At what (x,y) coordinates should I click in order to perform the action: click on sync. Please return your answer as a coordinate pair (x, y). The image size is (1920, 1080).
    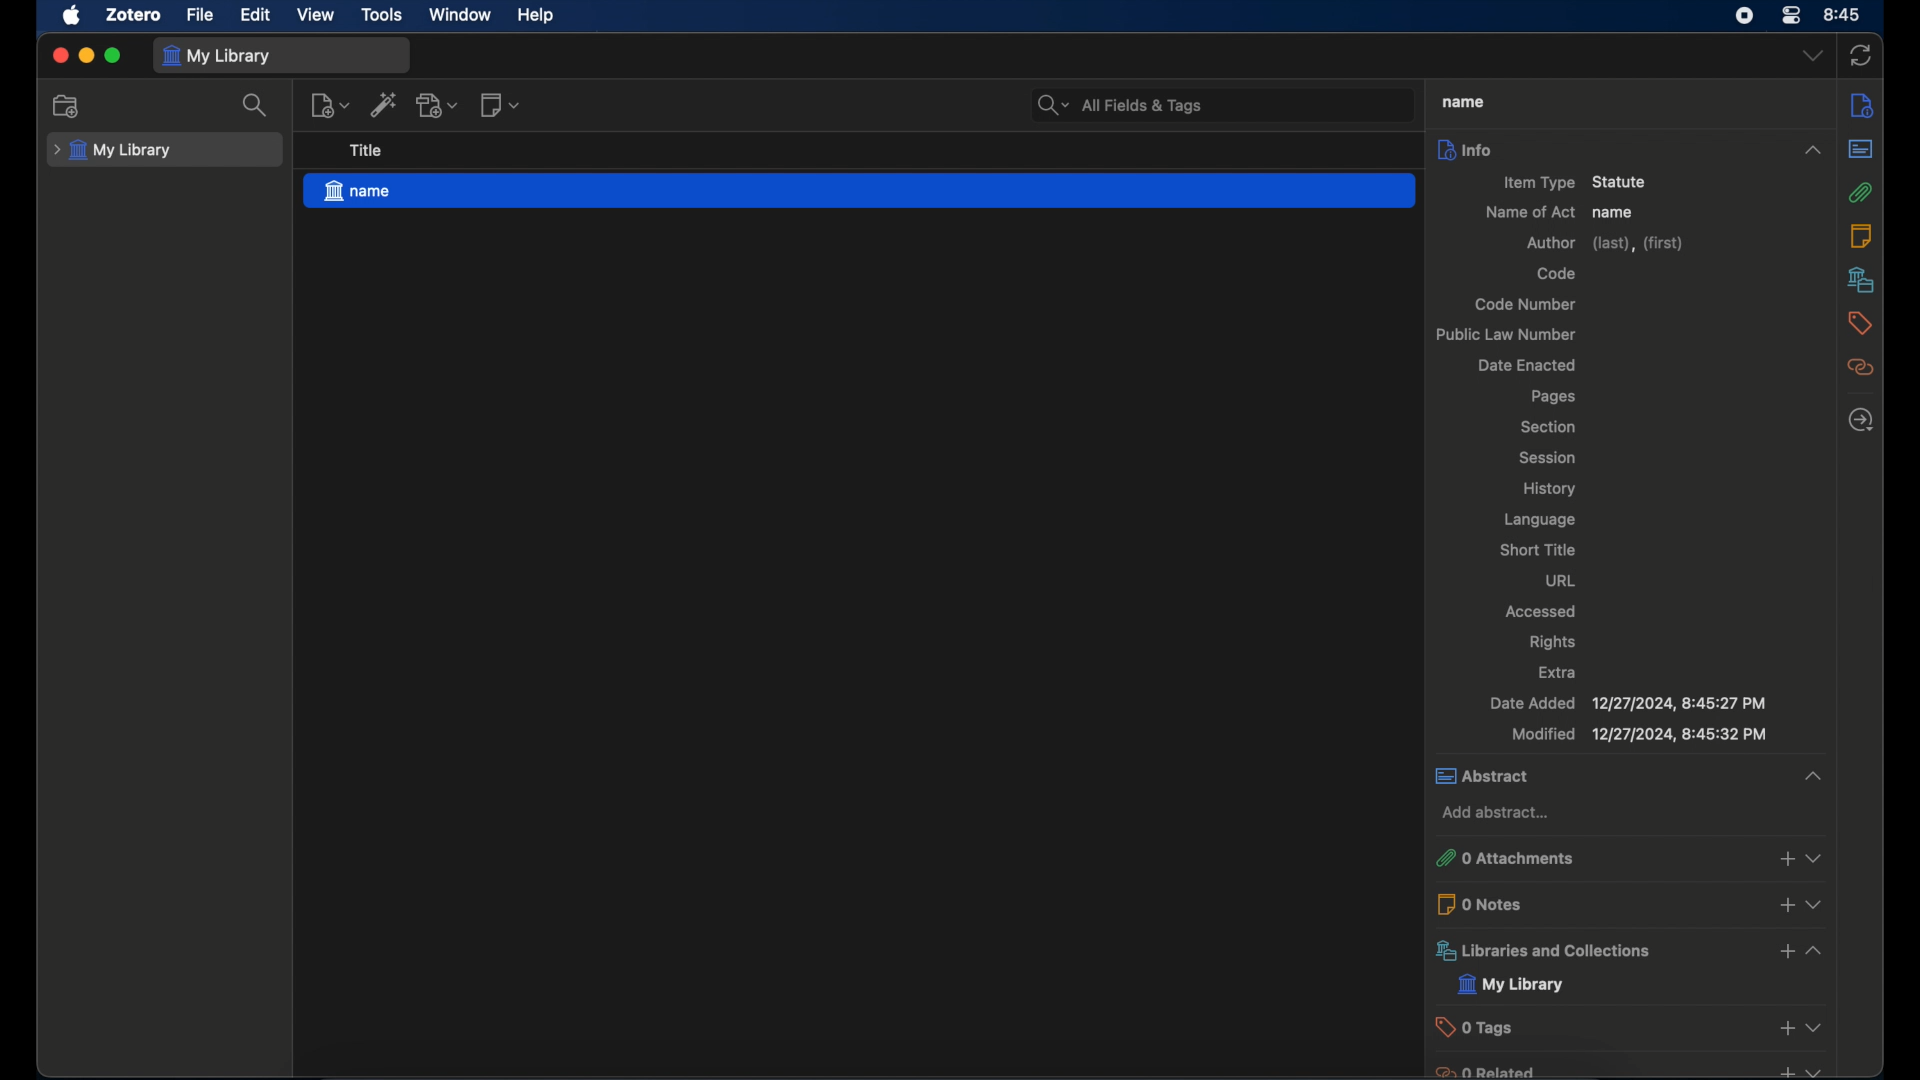
    Looking at the image, I should click on (1862, 56).